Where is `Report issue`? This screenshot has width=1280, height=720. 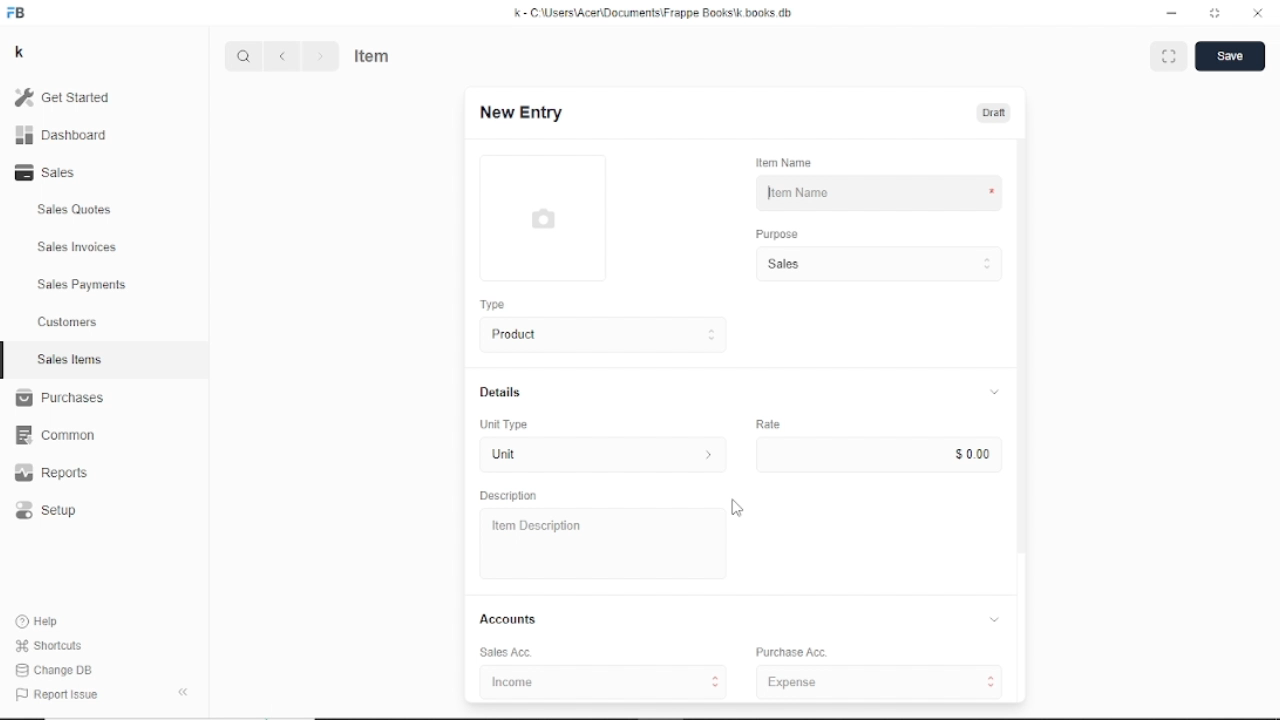
Report issue is located at coordinates (54, 693).